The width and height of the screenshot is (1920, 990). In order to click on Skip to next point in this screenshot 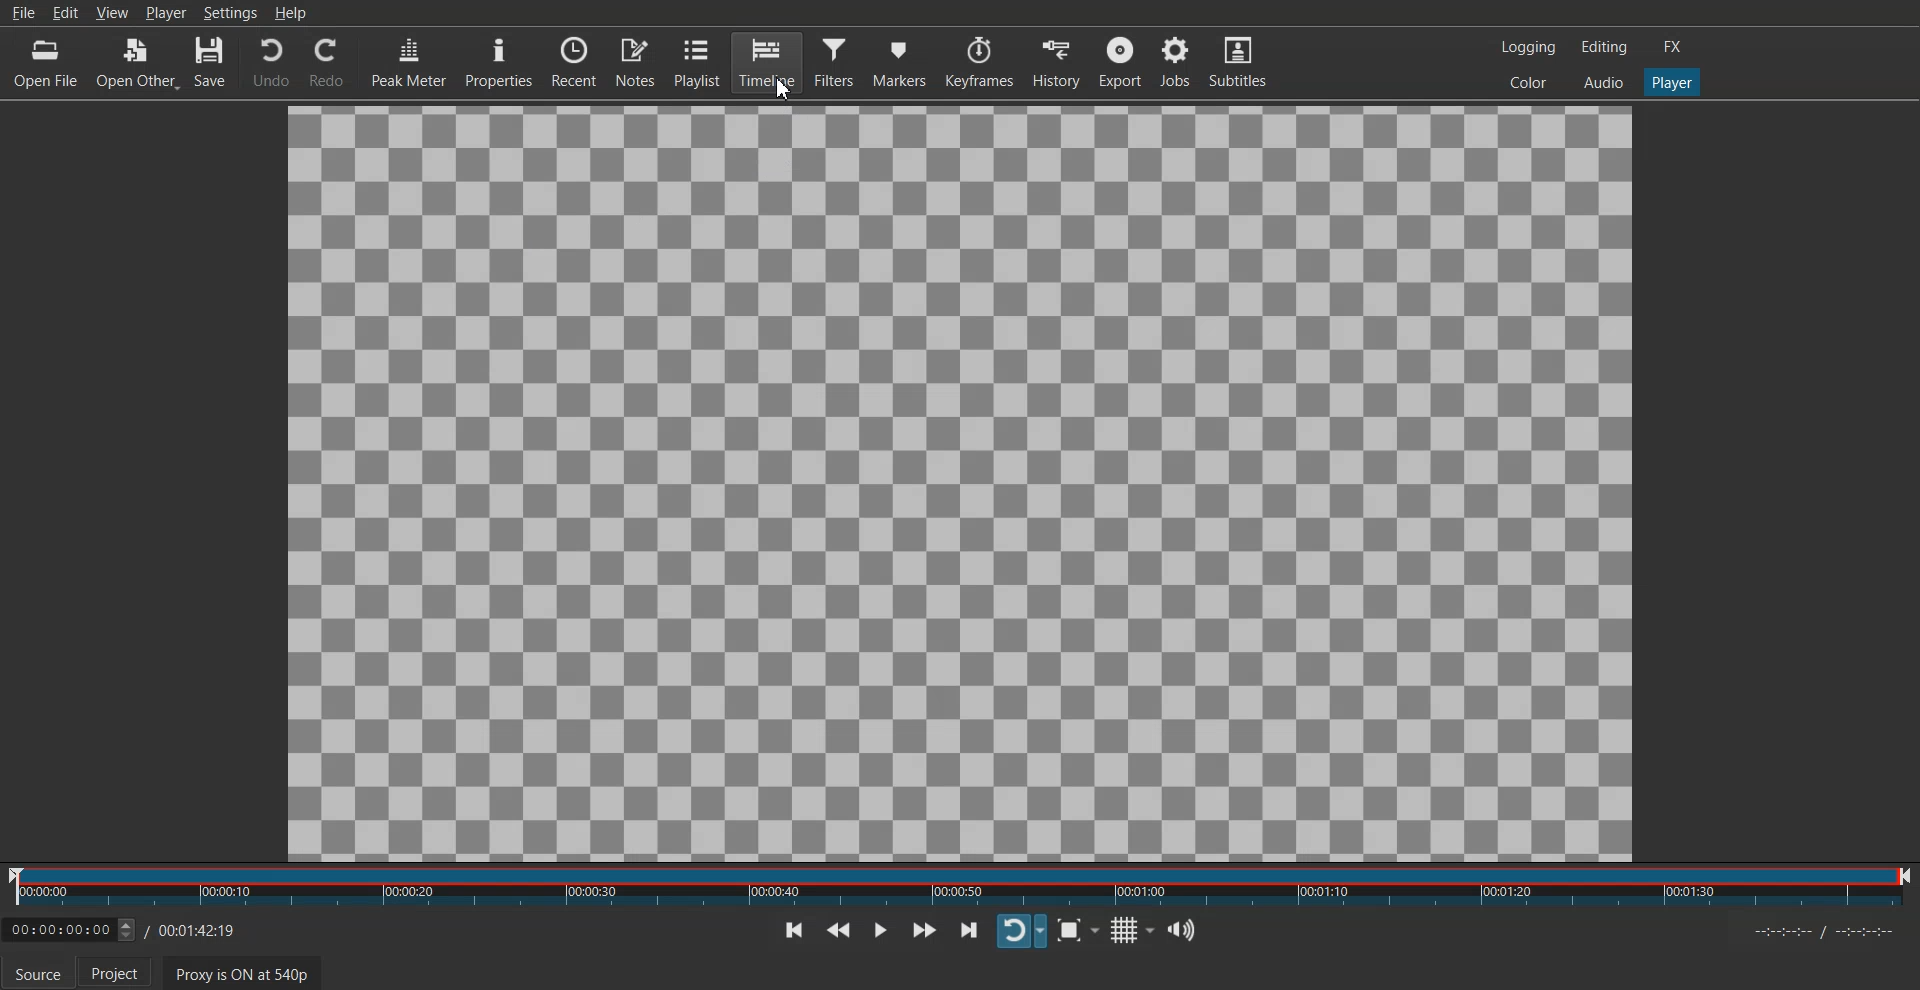, I will do `click(968, 930)`.